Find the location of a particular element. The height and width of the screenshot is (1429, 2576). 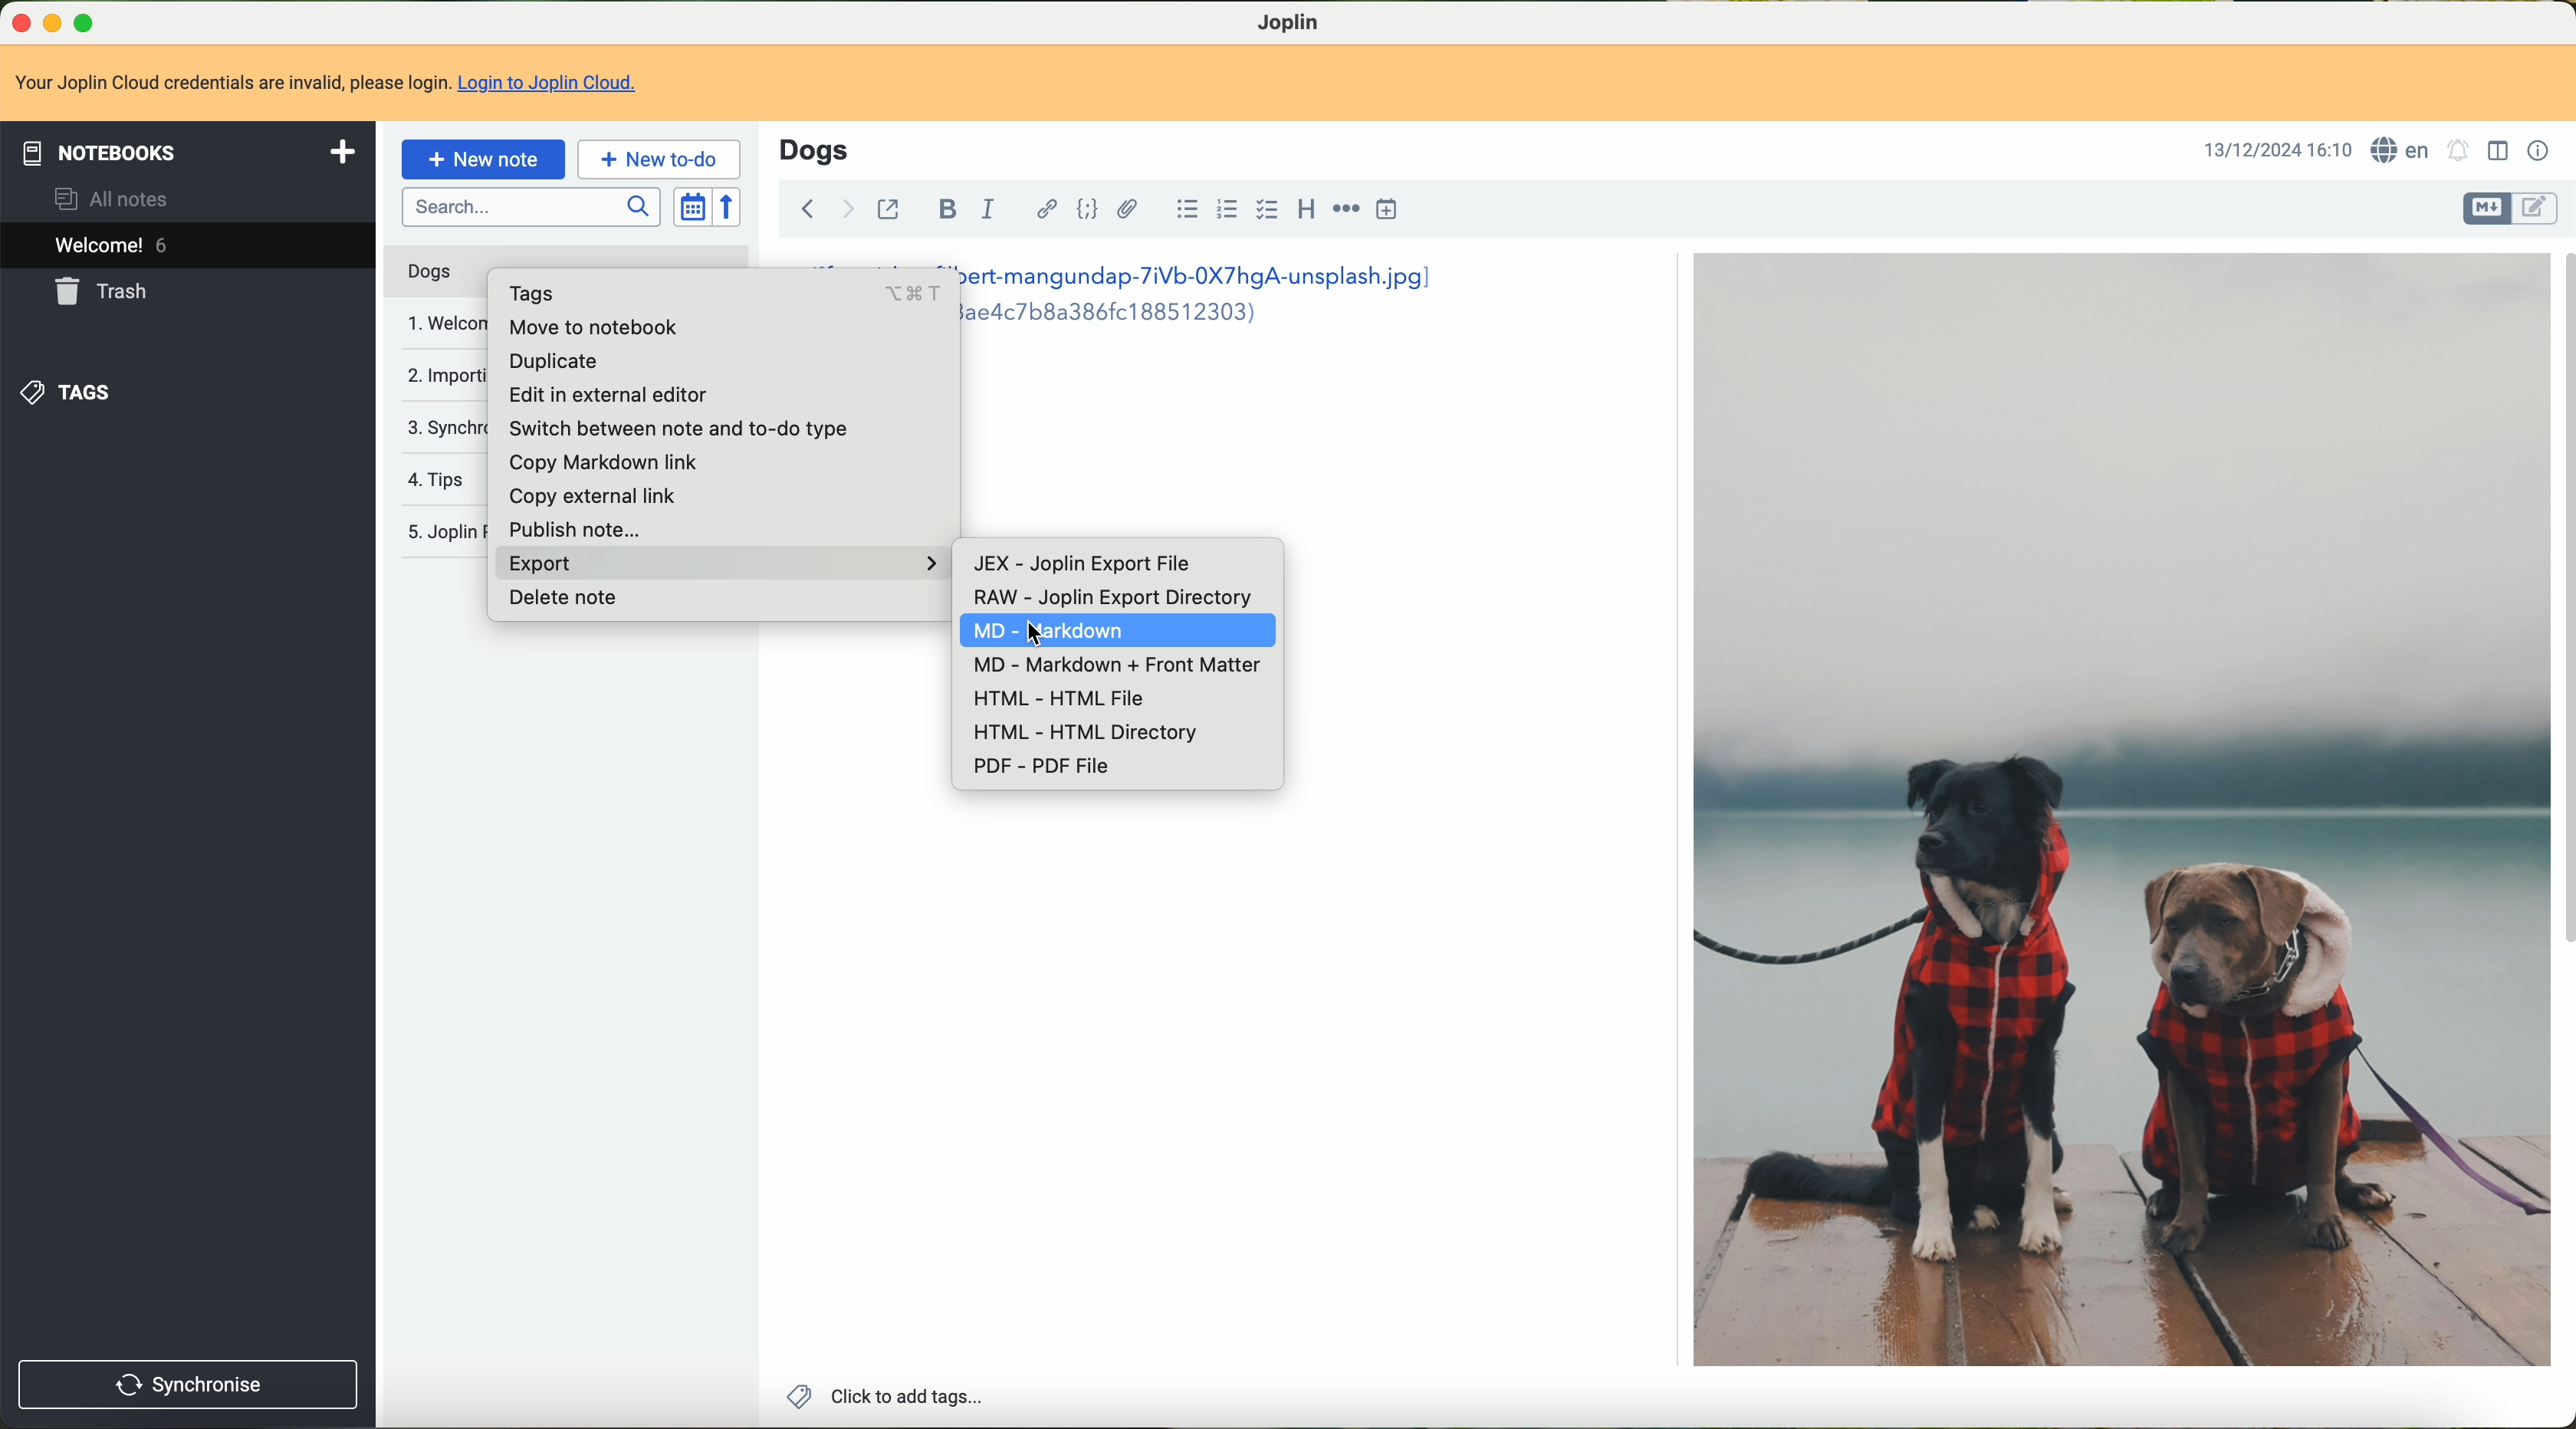

Your Joplin Cloud credentials are invalid, please login. Login to Joplin Cloud is located at coordinates (335, 85).